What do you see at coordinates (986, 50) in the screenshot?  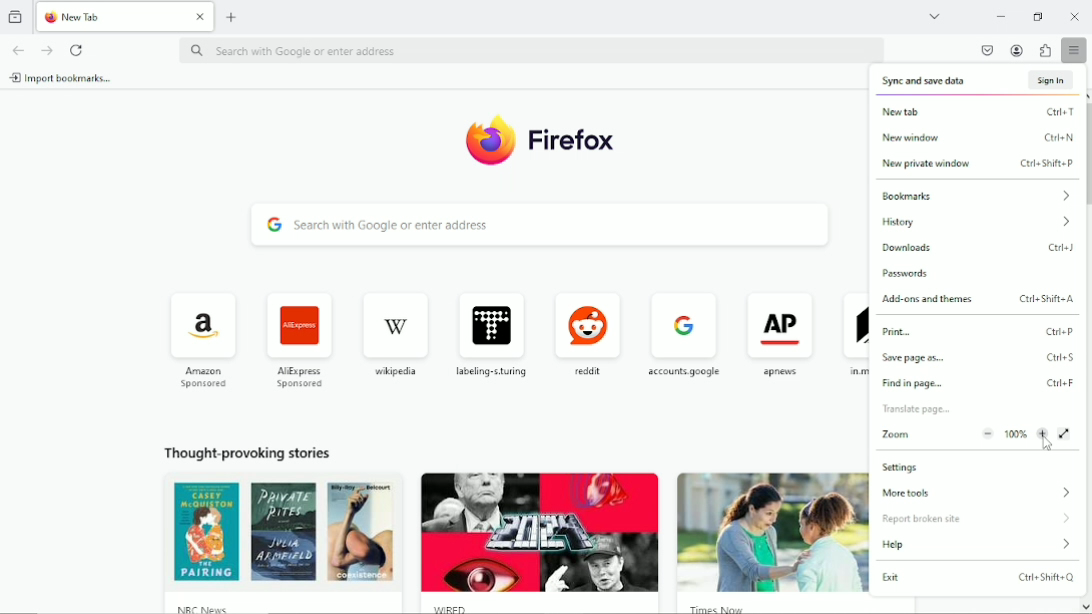 I see `save to pocket` at bounding box center [986, 50].